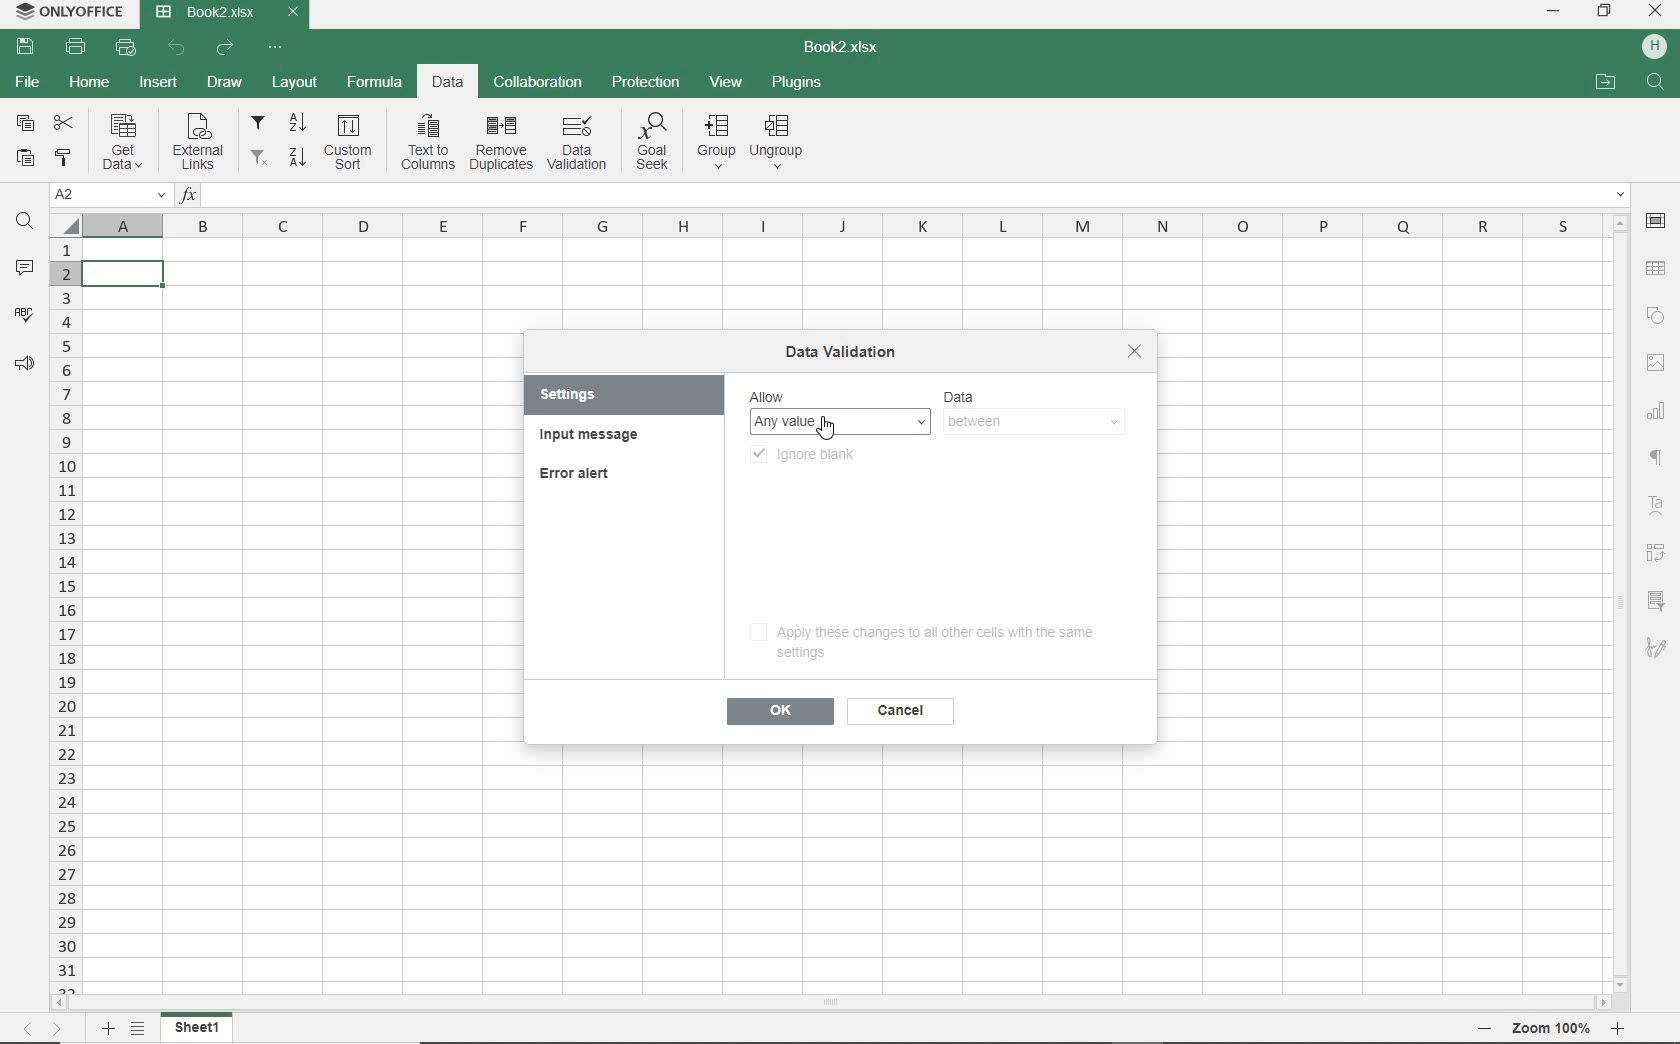 This screenshot has height=1044, width=1680. I want to click on UNDO, so click(176, 48).